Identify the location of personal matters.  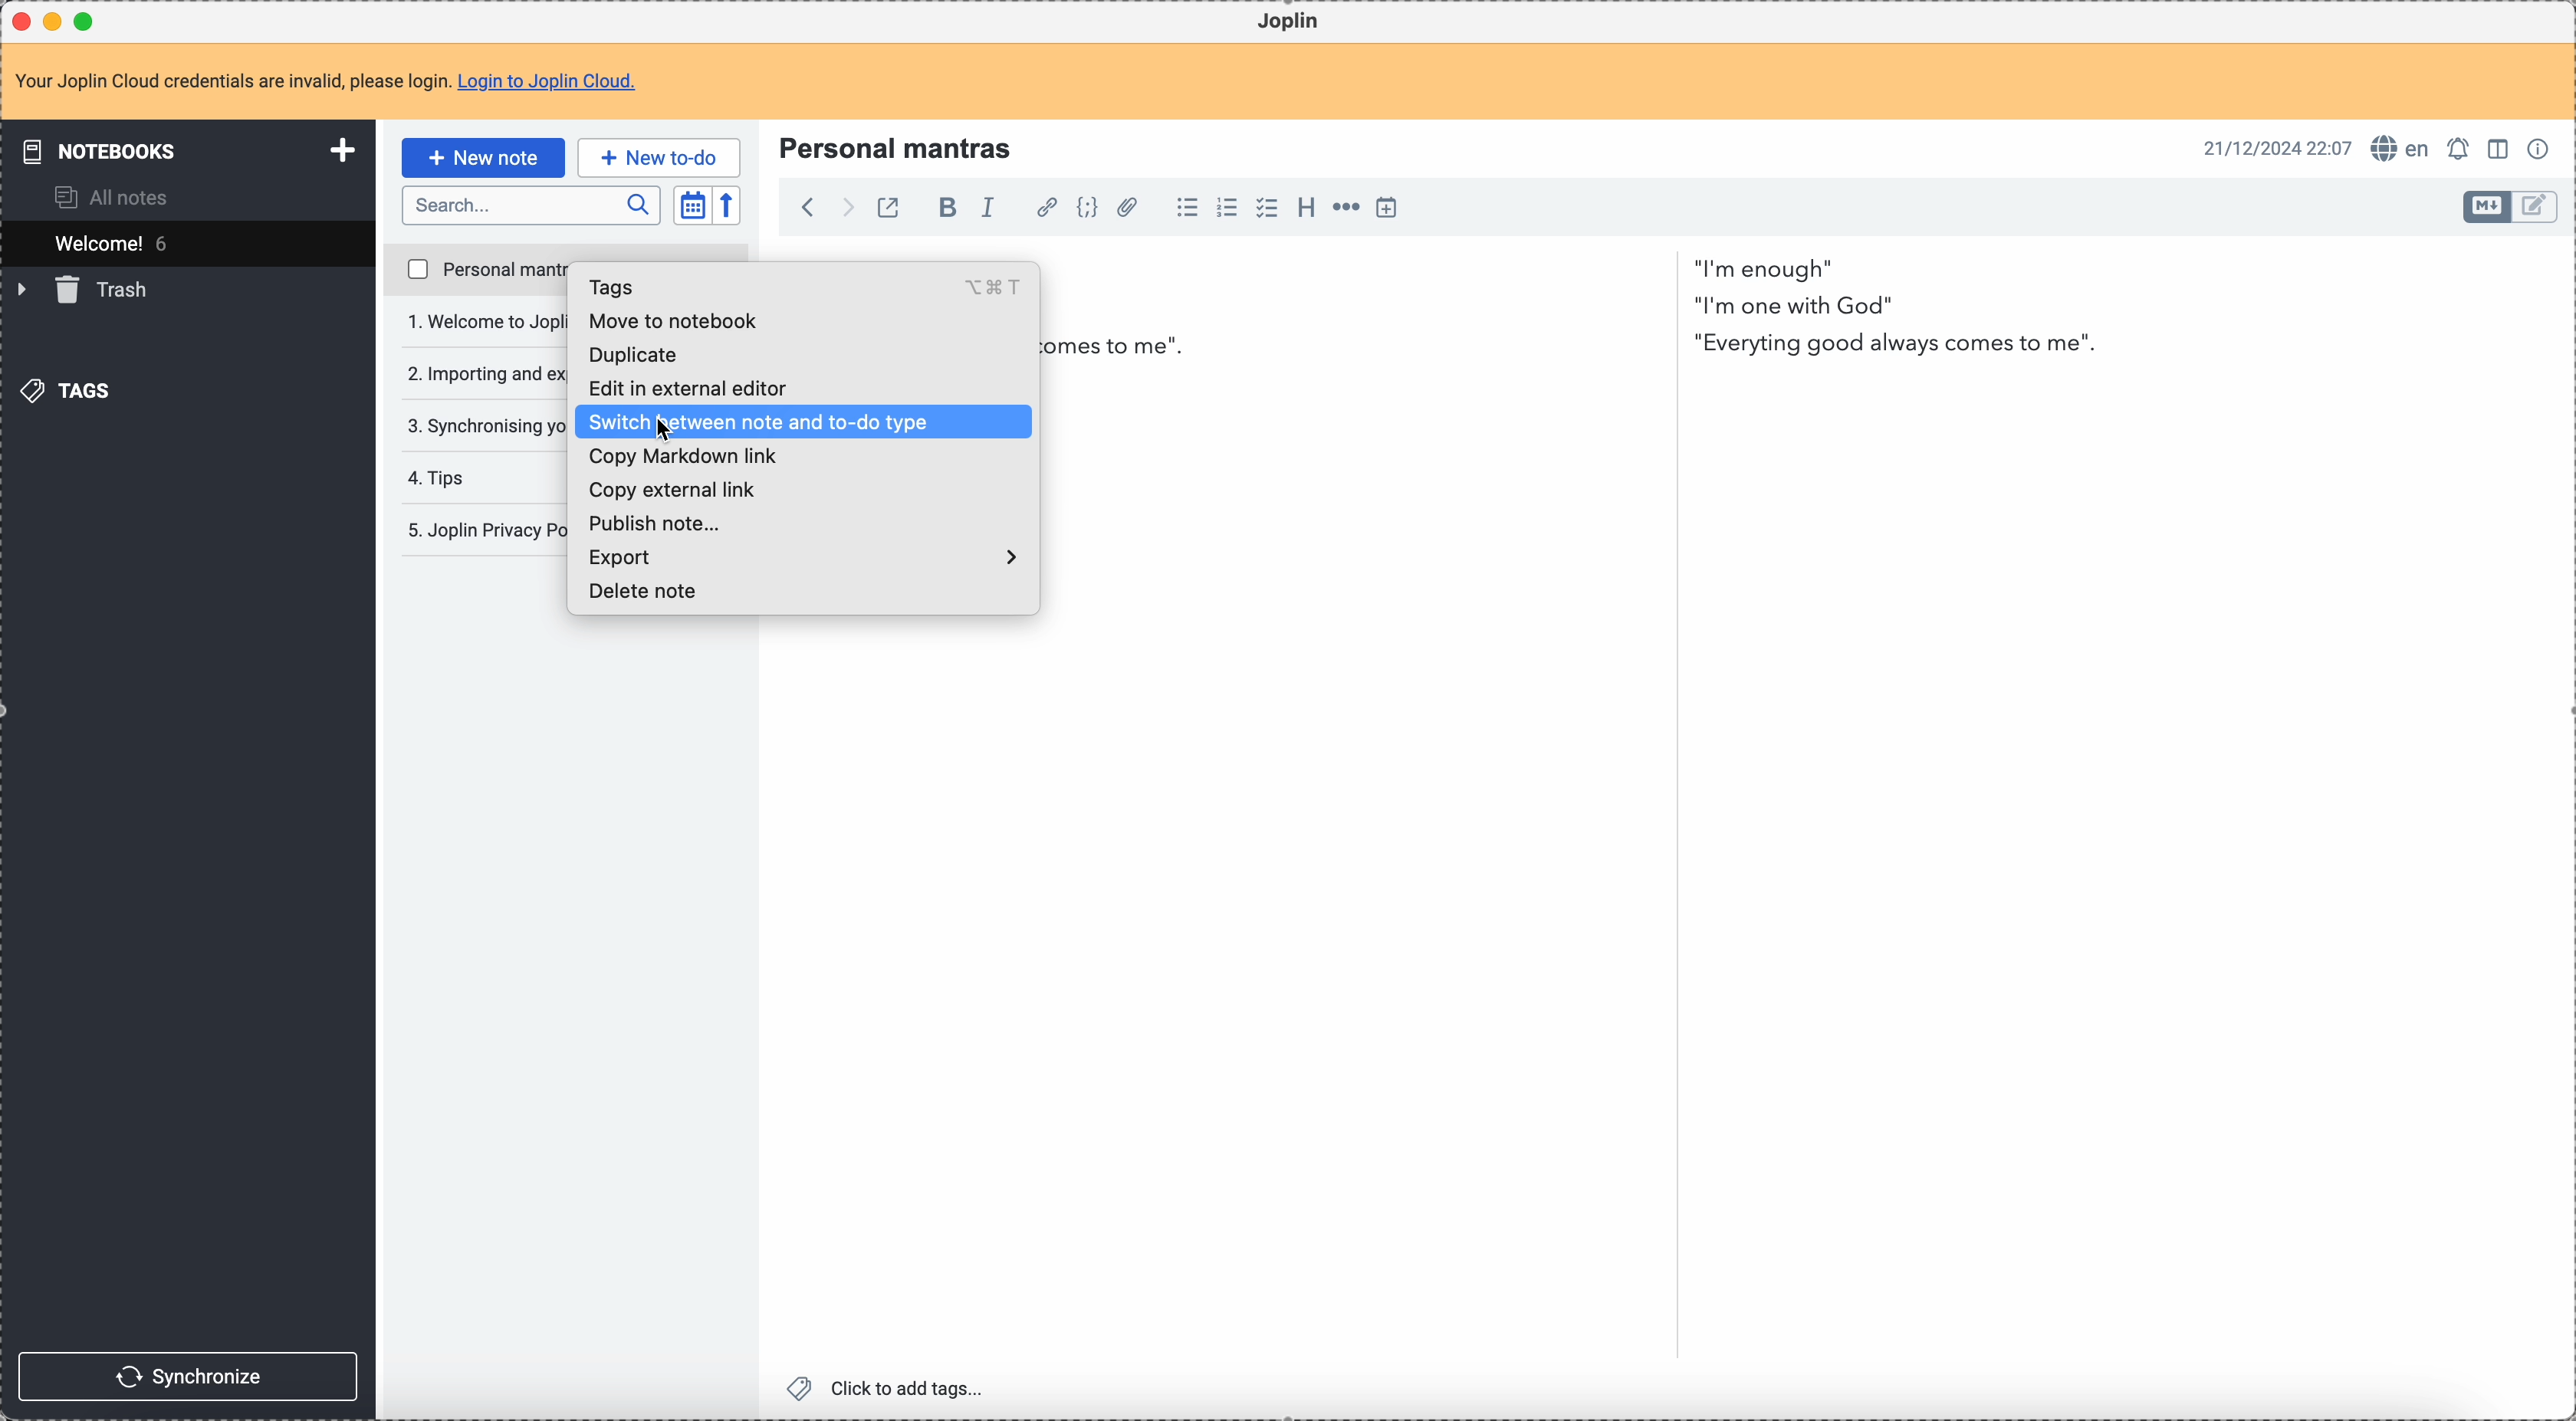
(481, 268).